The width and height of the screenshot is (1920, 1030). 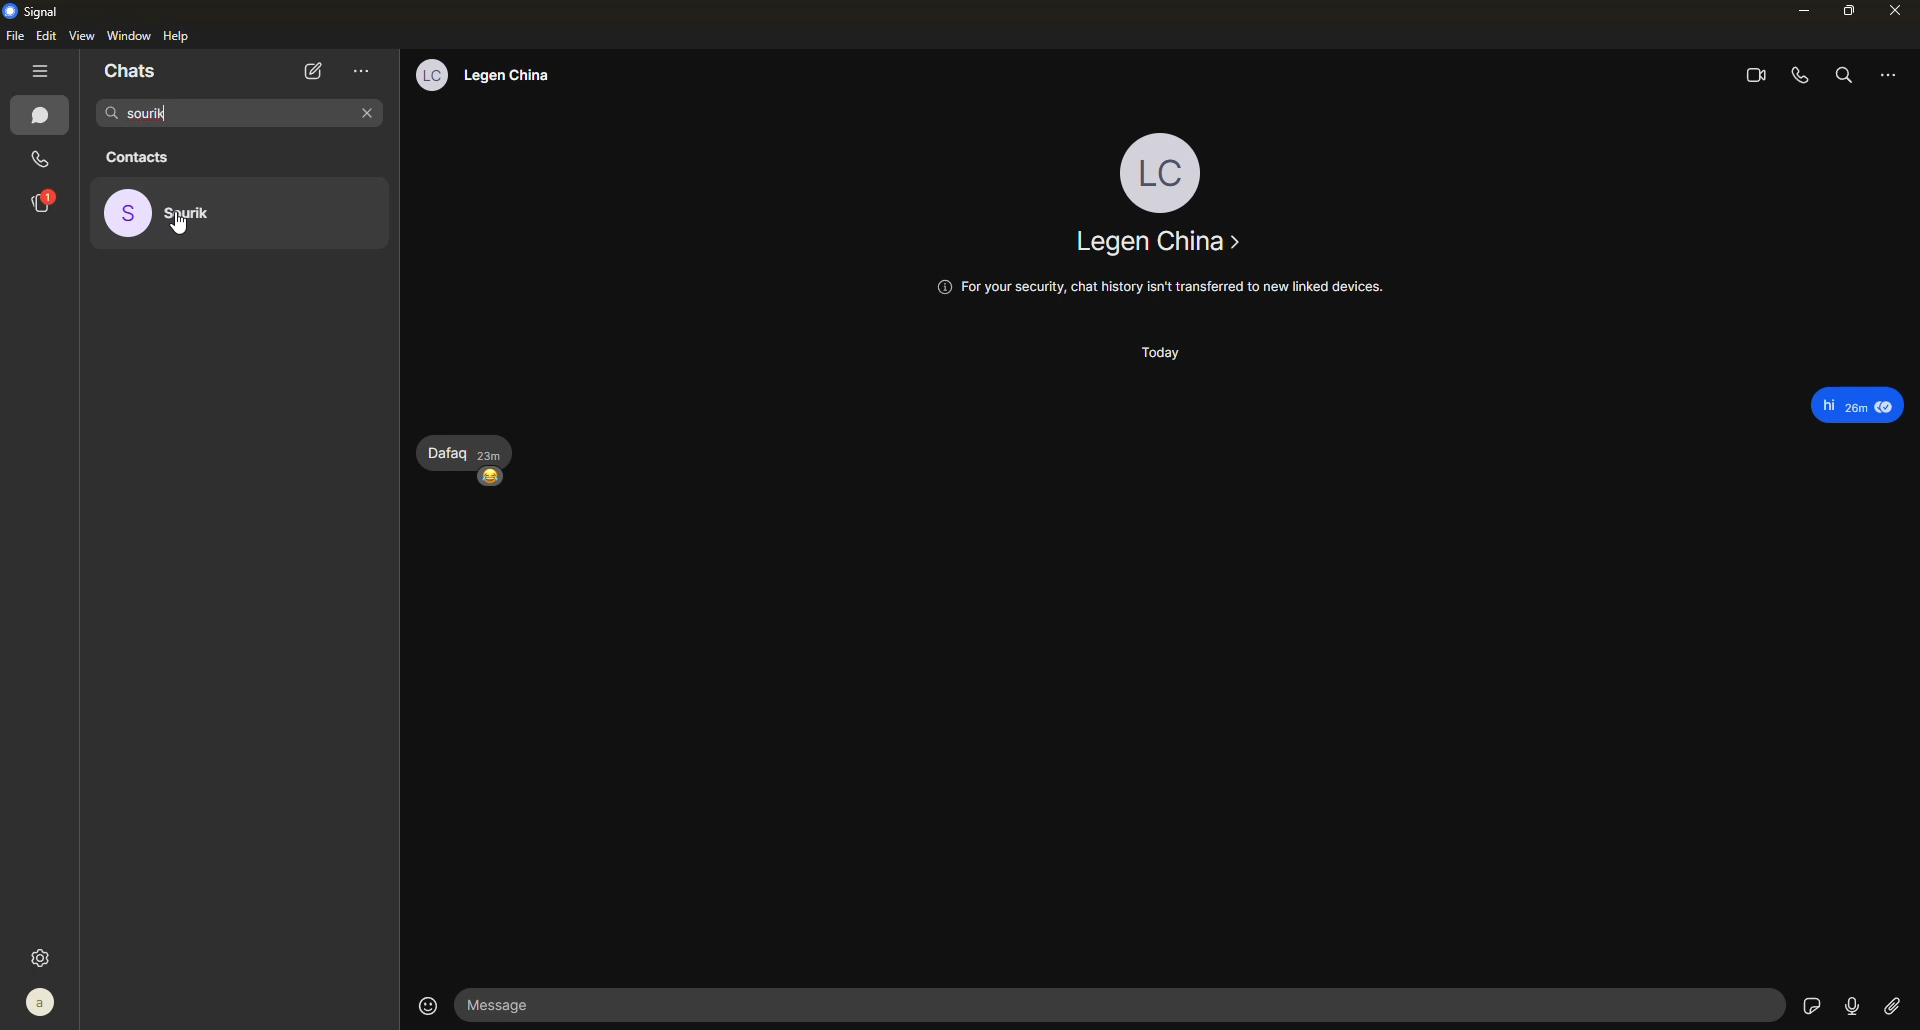 I want to click on more, so click(x=1886, y=77).